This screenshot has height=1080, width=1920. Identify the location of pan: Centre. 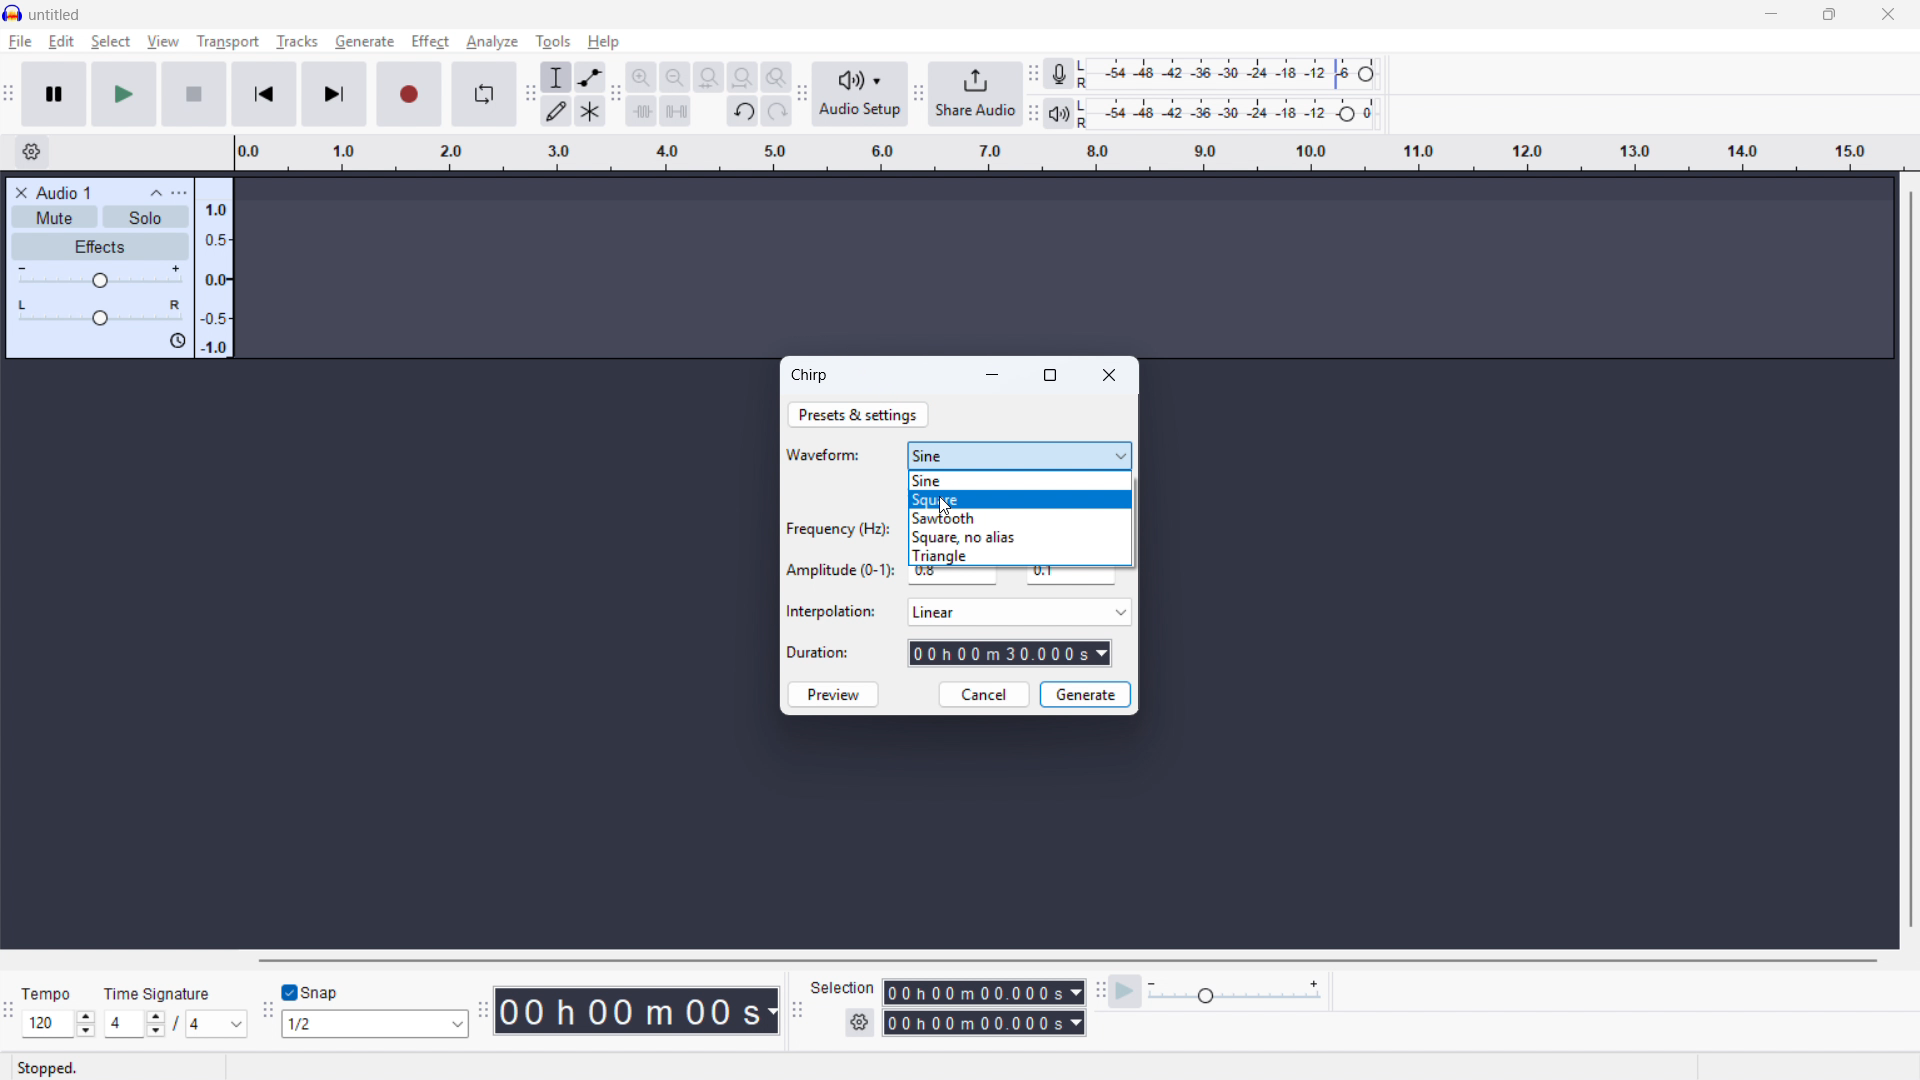
(103, 312).